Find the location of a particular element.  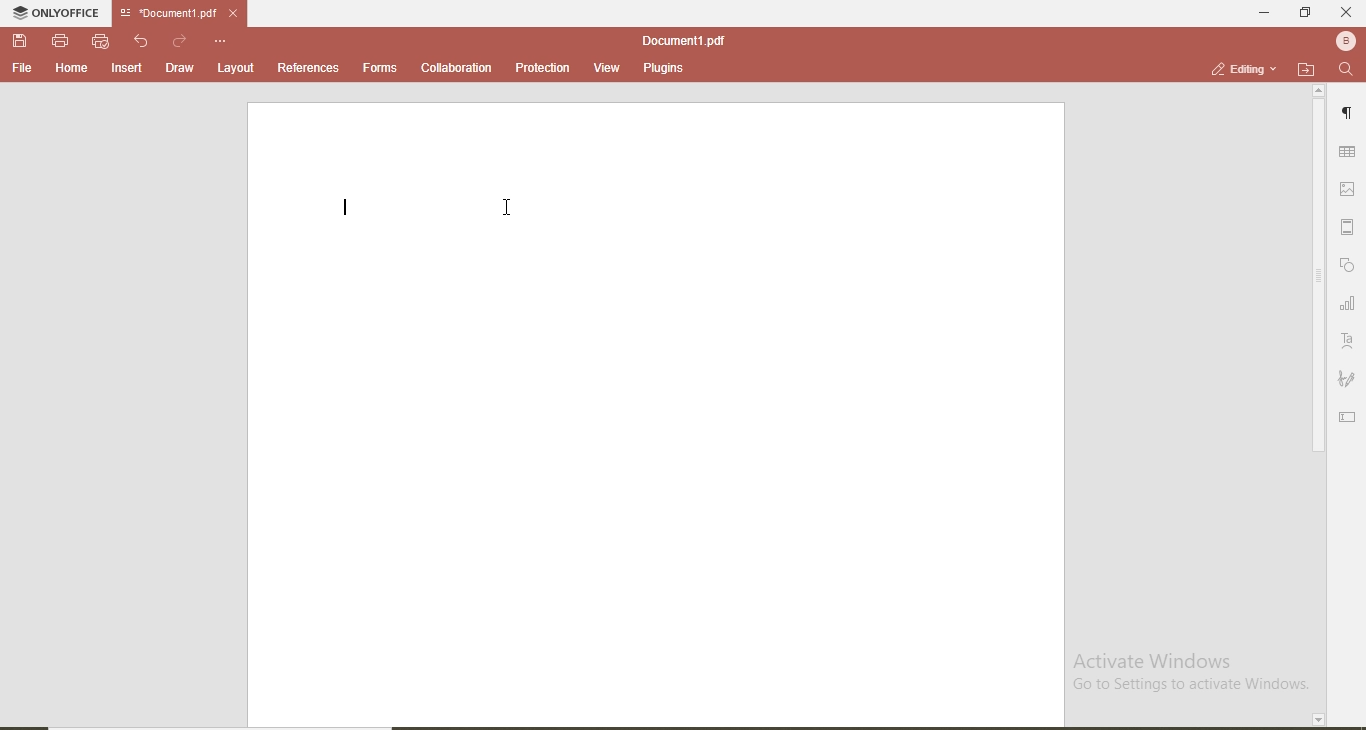

print is located at coordinates (58, 40).